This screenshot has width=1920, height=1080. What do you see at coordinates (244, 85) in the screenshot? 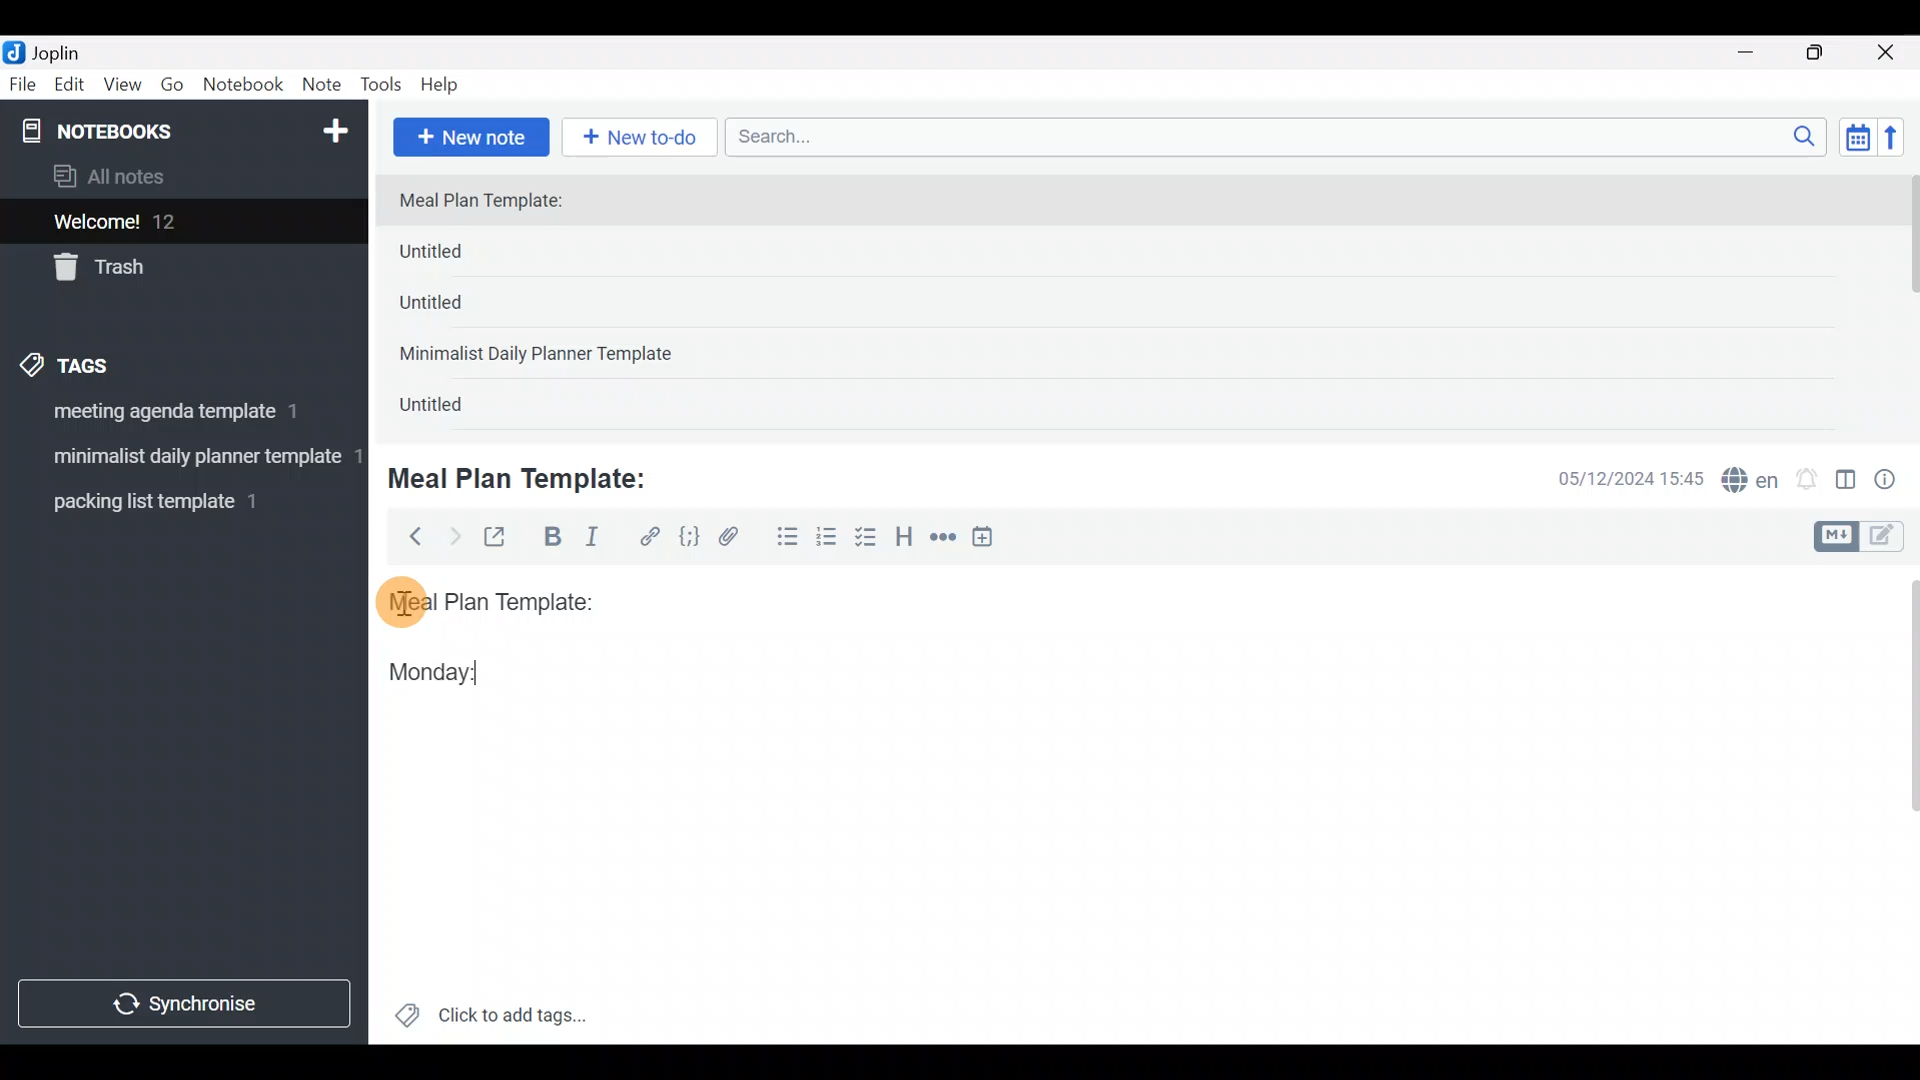
I see `Notebook` at bounding box center [244, 85].